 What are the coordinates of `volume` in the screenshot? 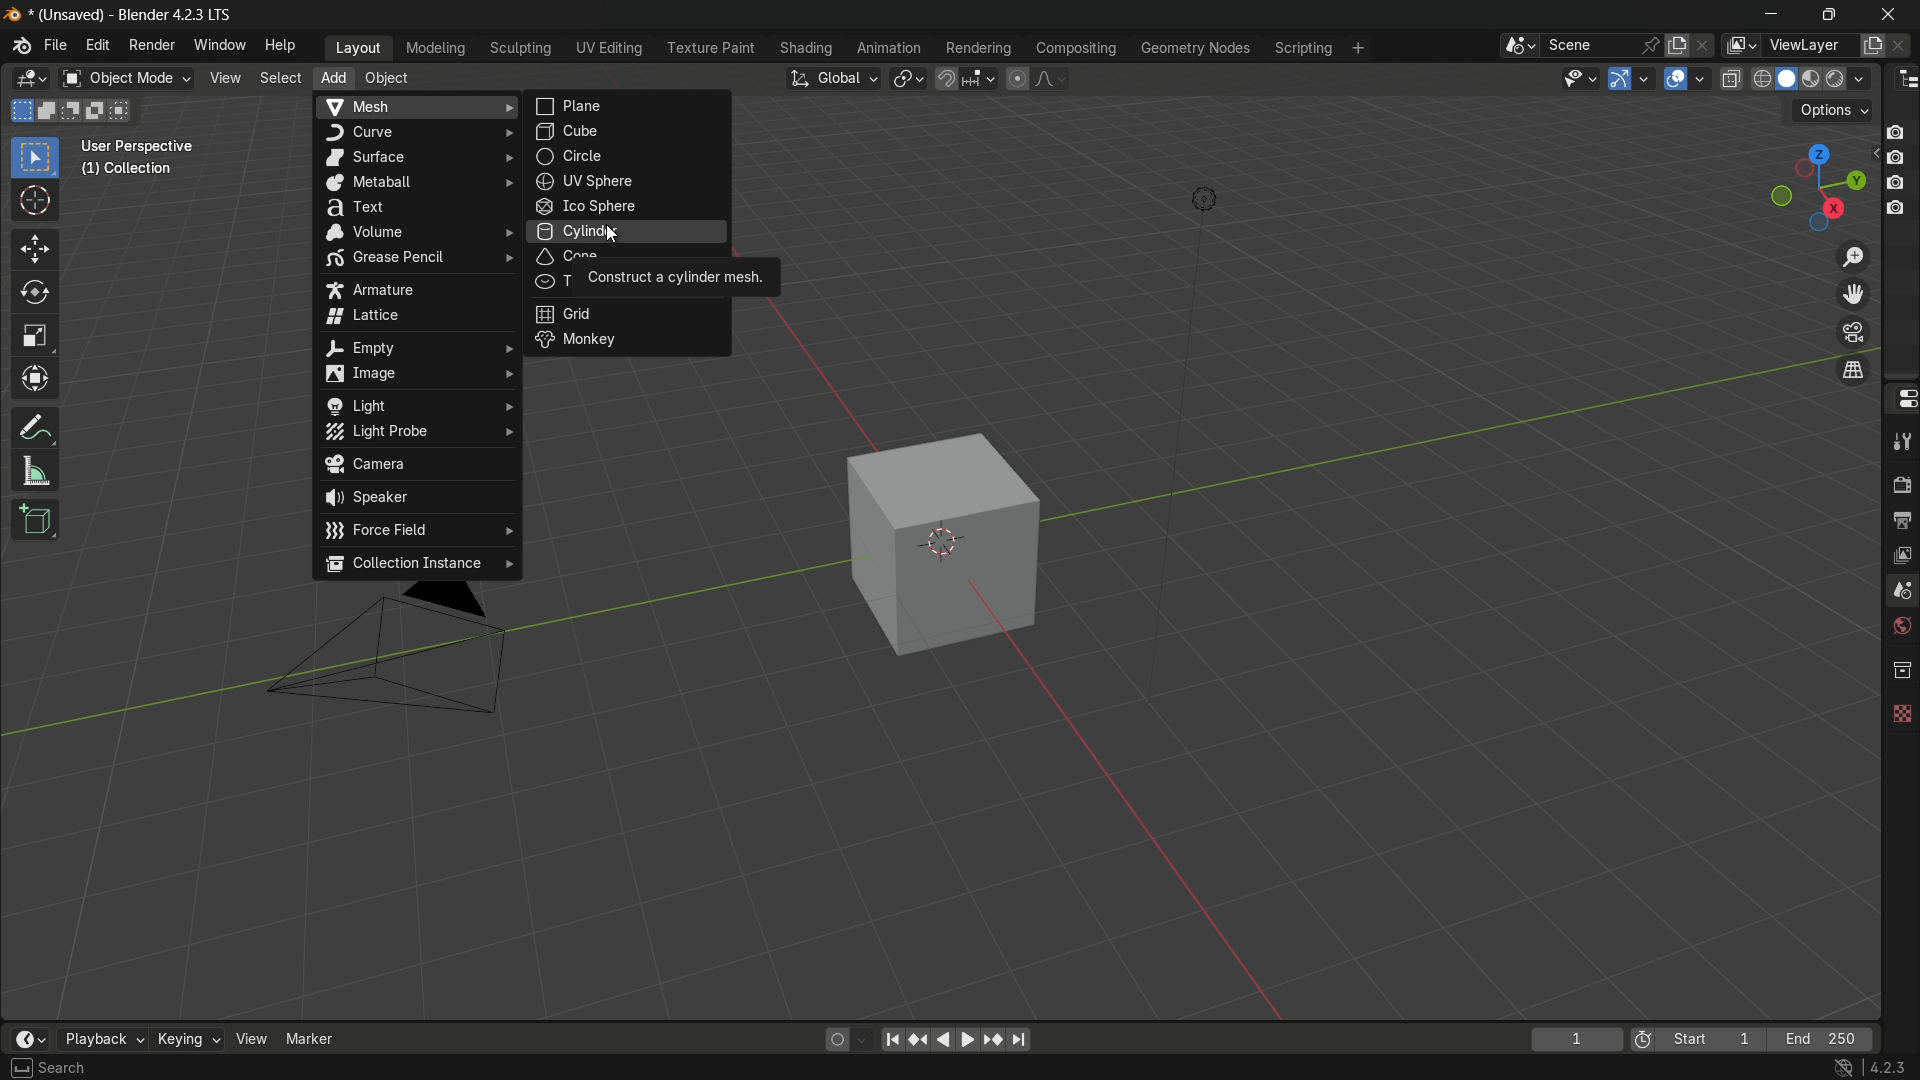 It's located at (416, 231).